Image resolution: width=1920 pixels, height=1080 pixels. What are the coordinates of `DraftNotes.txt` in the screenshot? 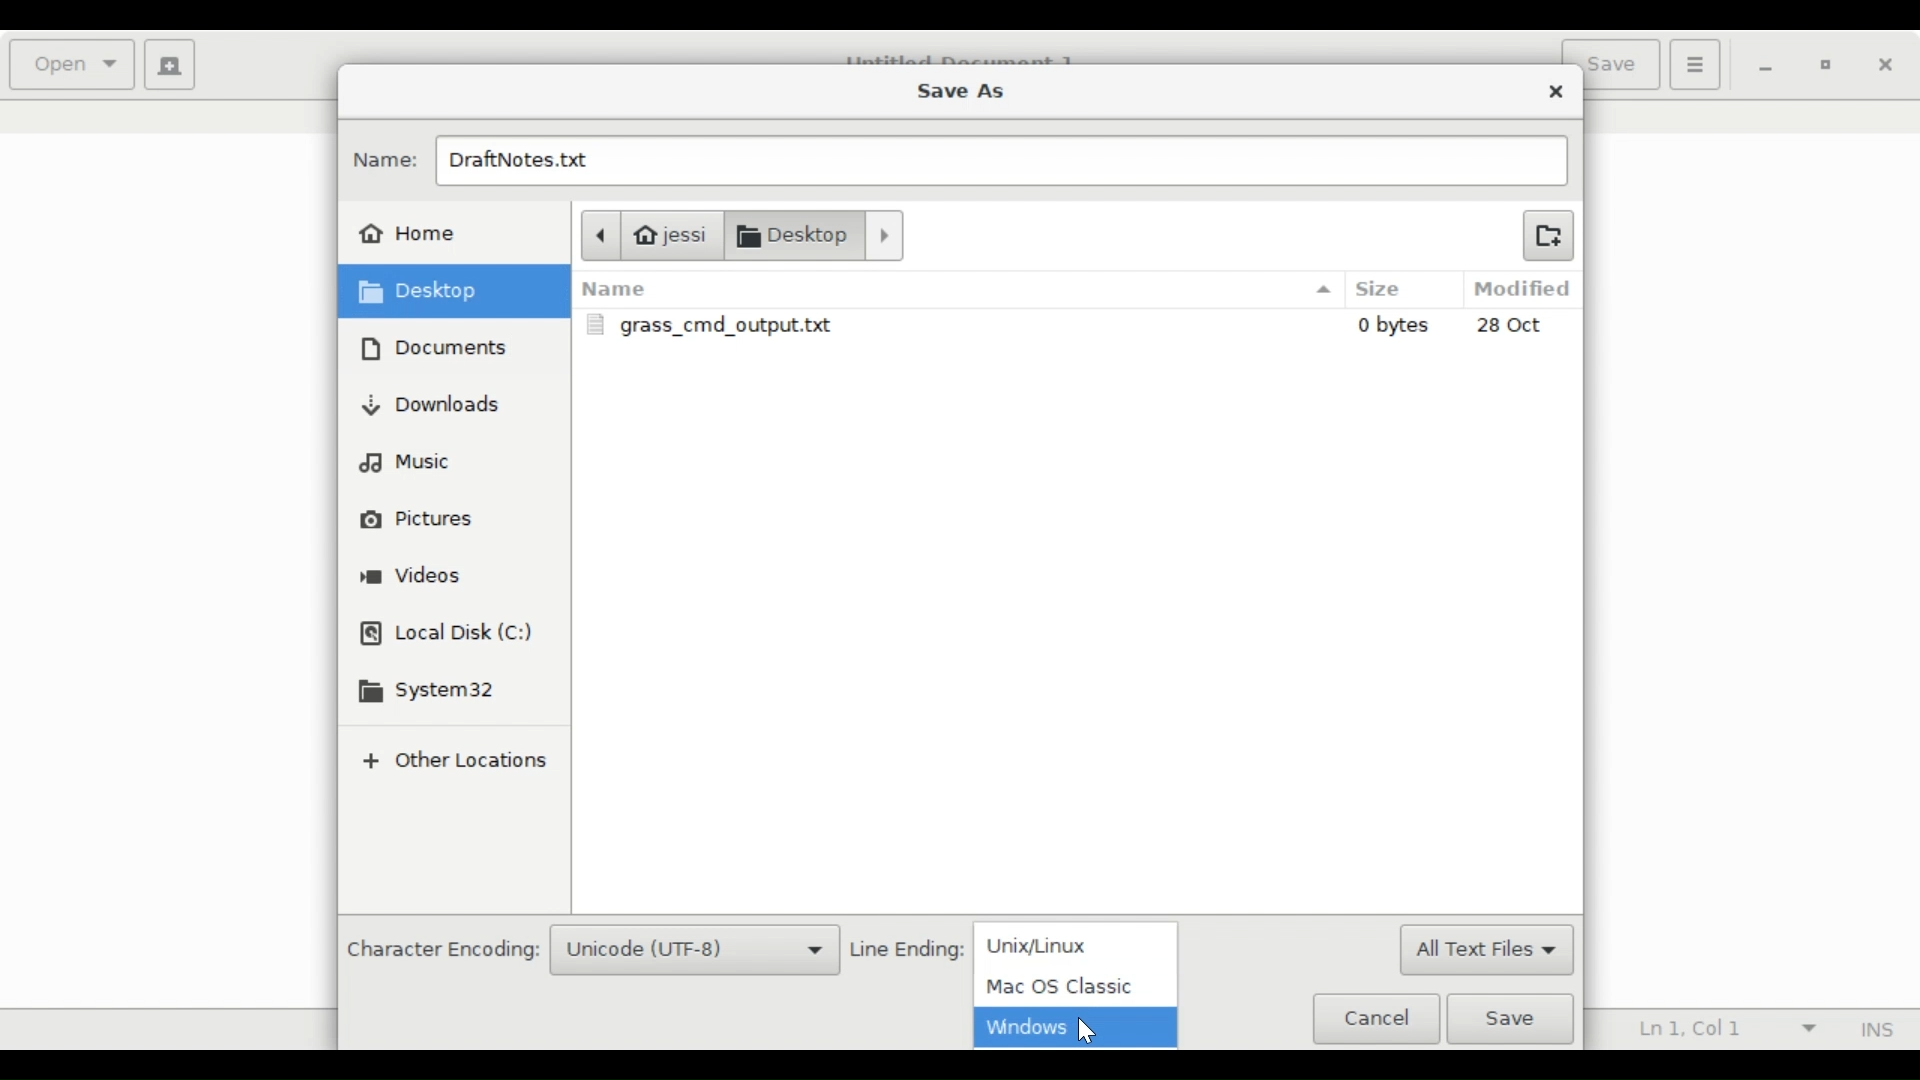 It's located at (998, 163).